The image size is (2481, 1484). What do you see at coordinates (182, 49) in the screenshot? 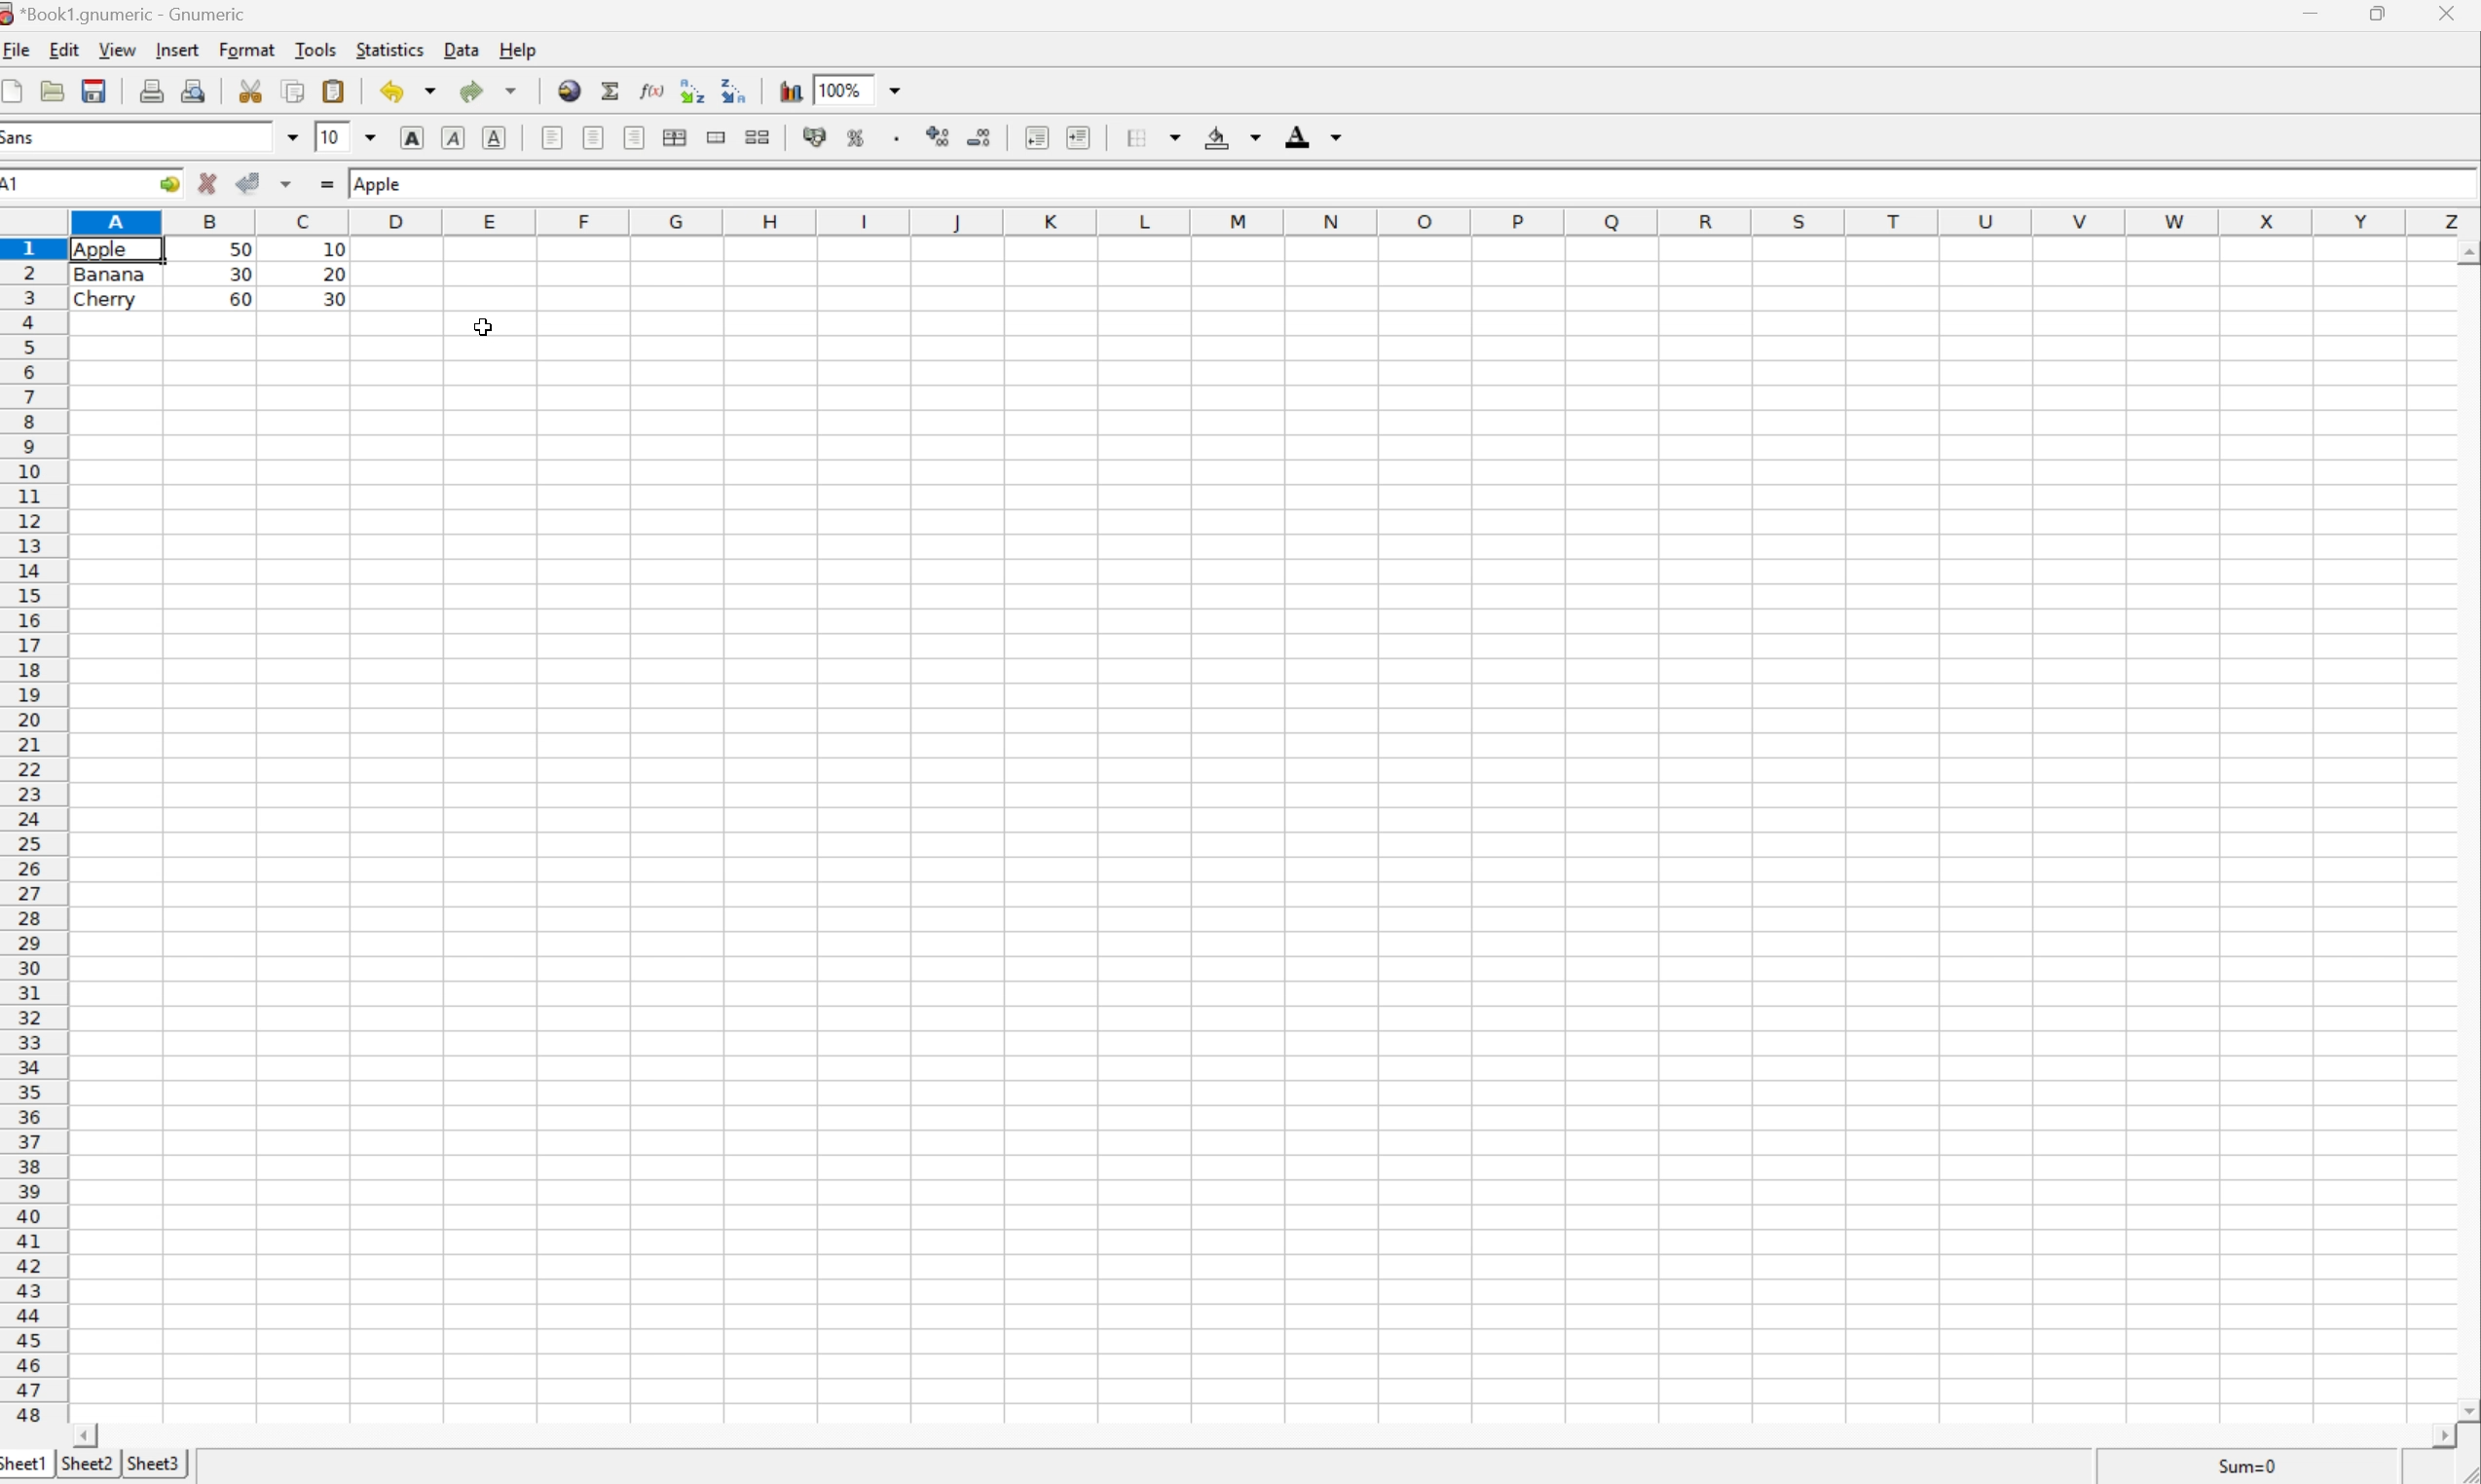
I see `insert` at bounding box center [182, 49].